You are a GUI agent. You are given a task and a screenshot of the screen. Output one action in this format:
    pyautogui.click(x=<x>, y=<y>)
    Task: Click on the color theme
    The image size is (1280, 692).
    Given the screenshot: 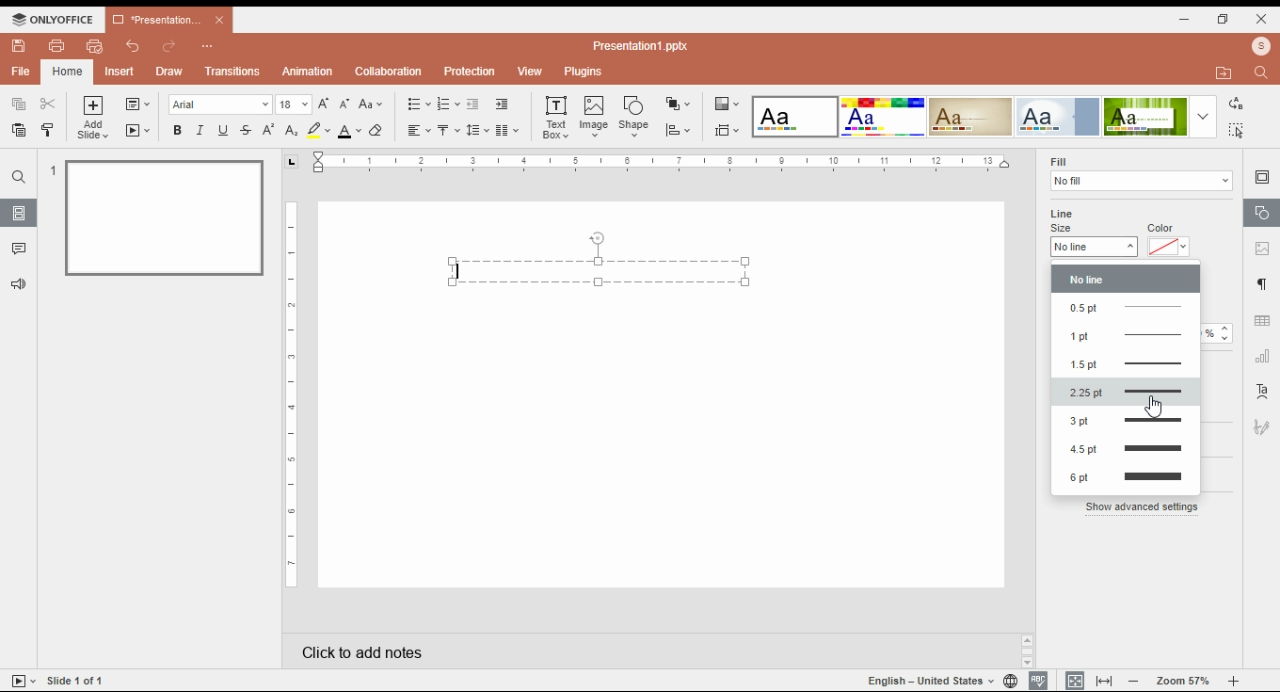 What is the action you would take?
    pyautogui.click(x=1145, y=117)
    